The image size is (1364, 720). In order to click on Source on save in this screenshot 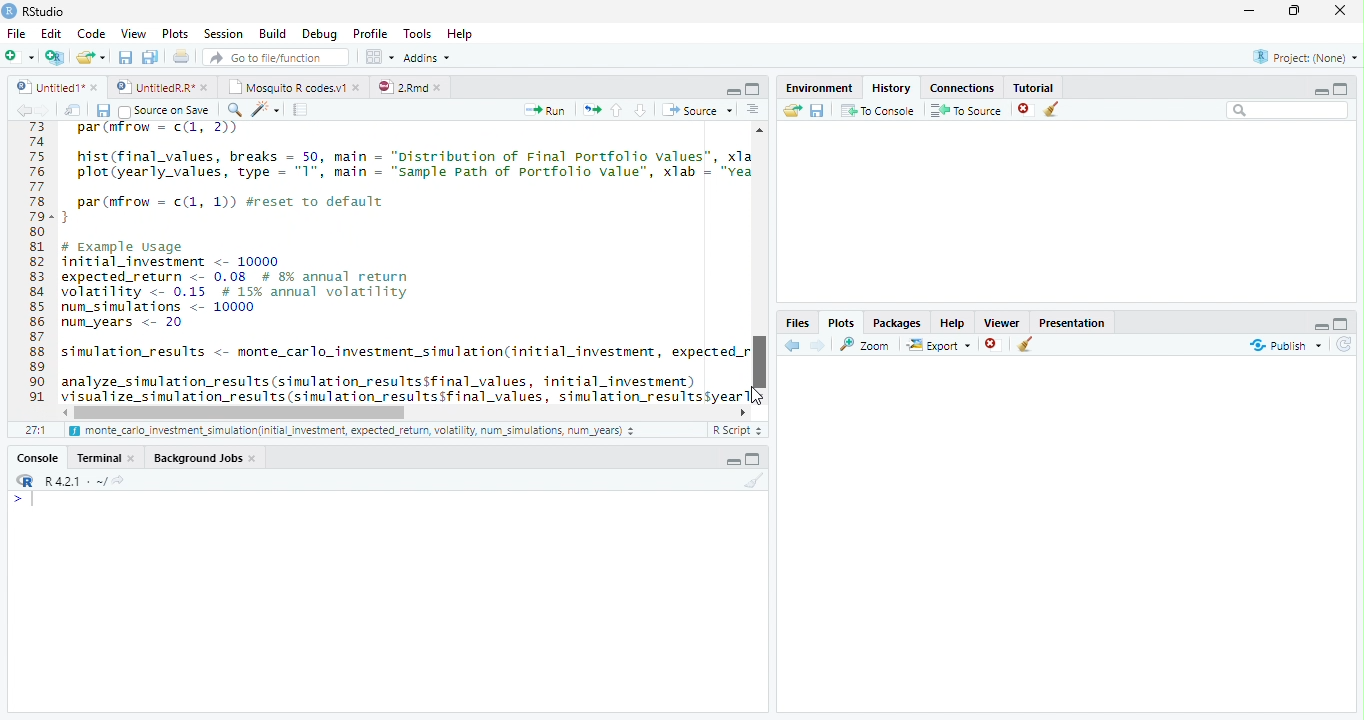, I will do `click(166, 111)`.